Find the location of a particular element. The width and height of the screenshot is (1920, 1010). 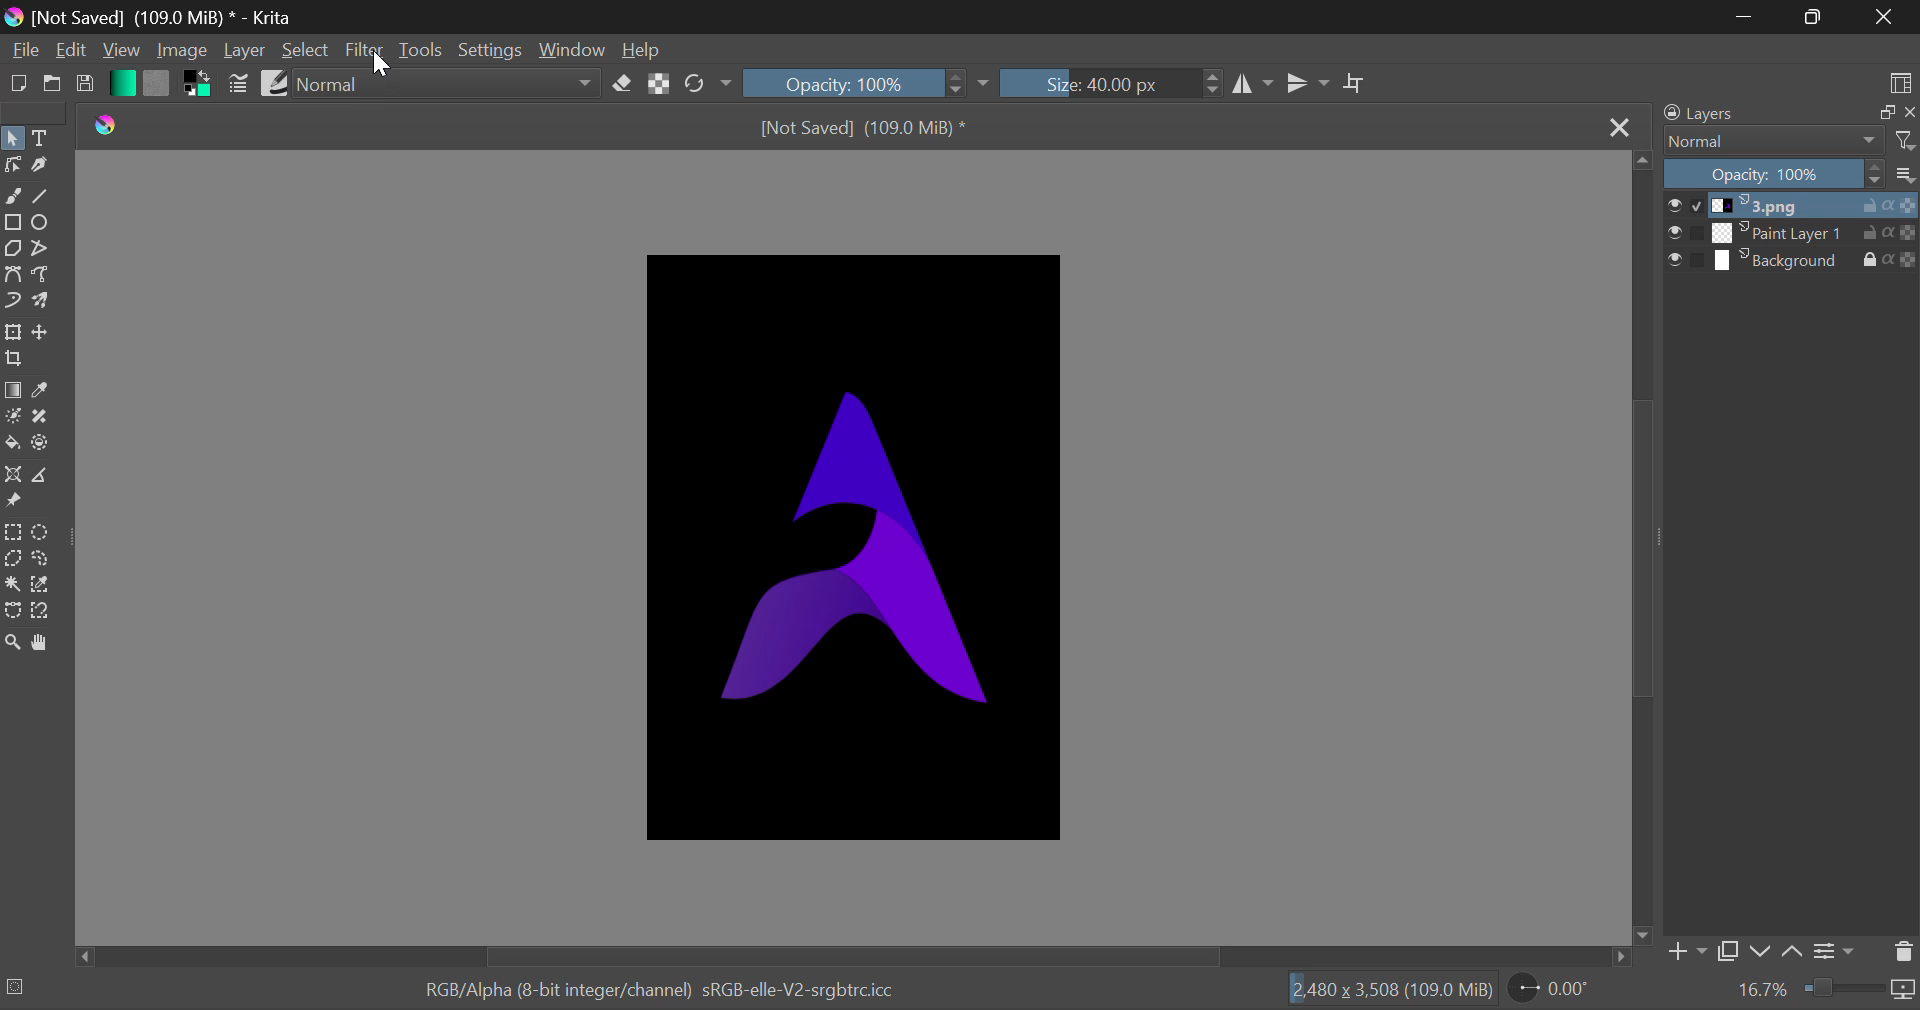

normal is located at coordinates (446, 83).